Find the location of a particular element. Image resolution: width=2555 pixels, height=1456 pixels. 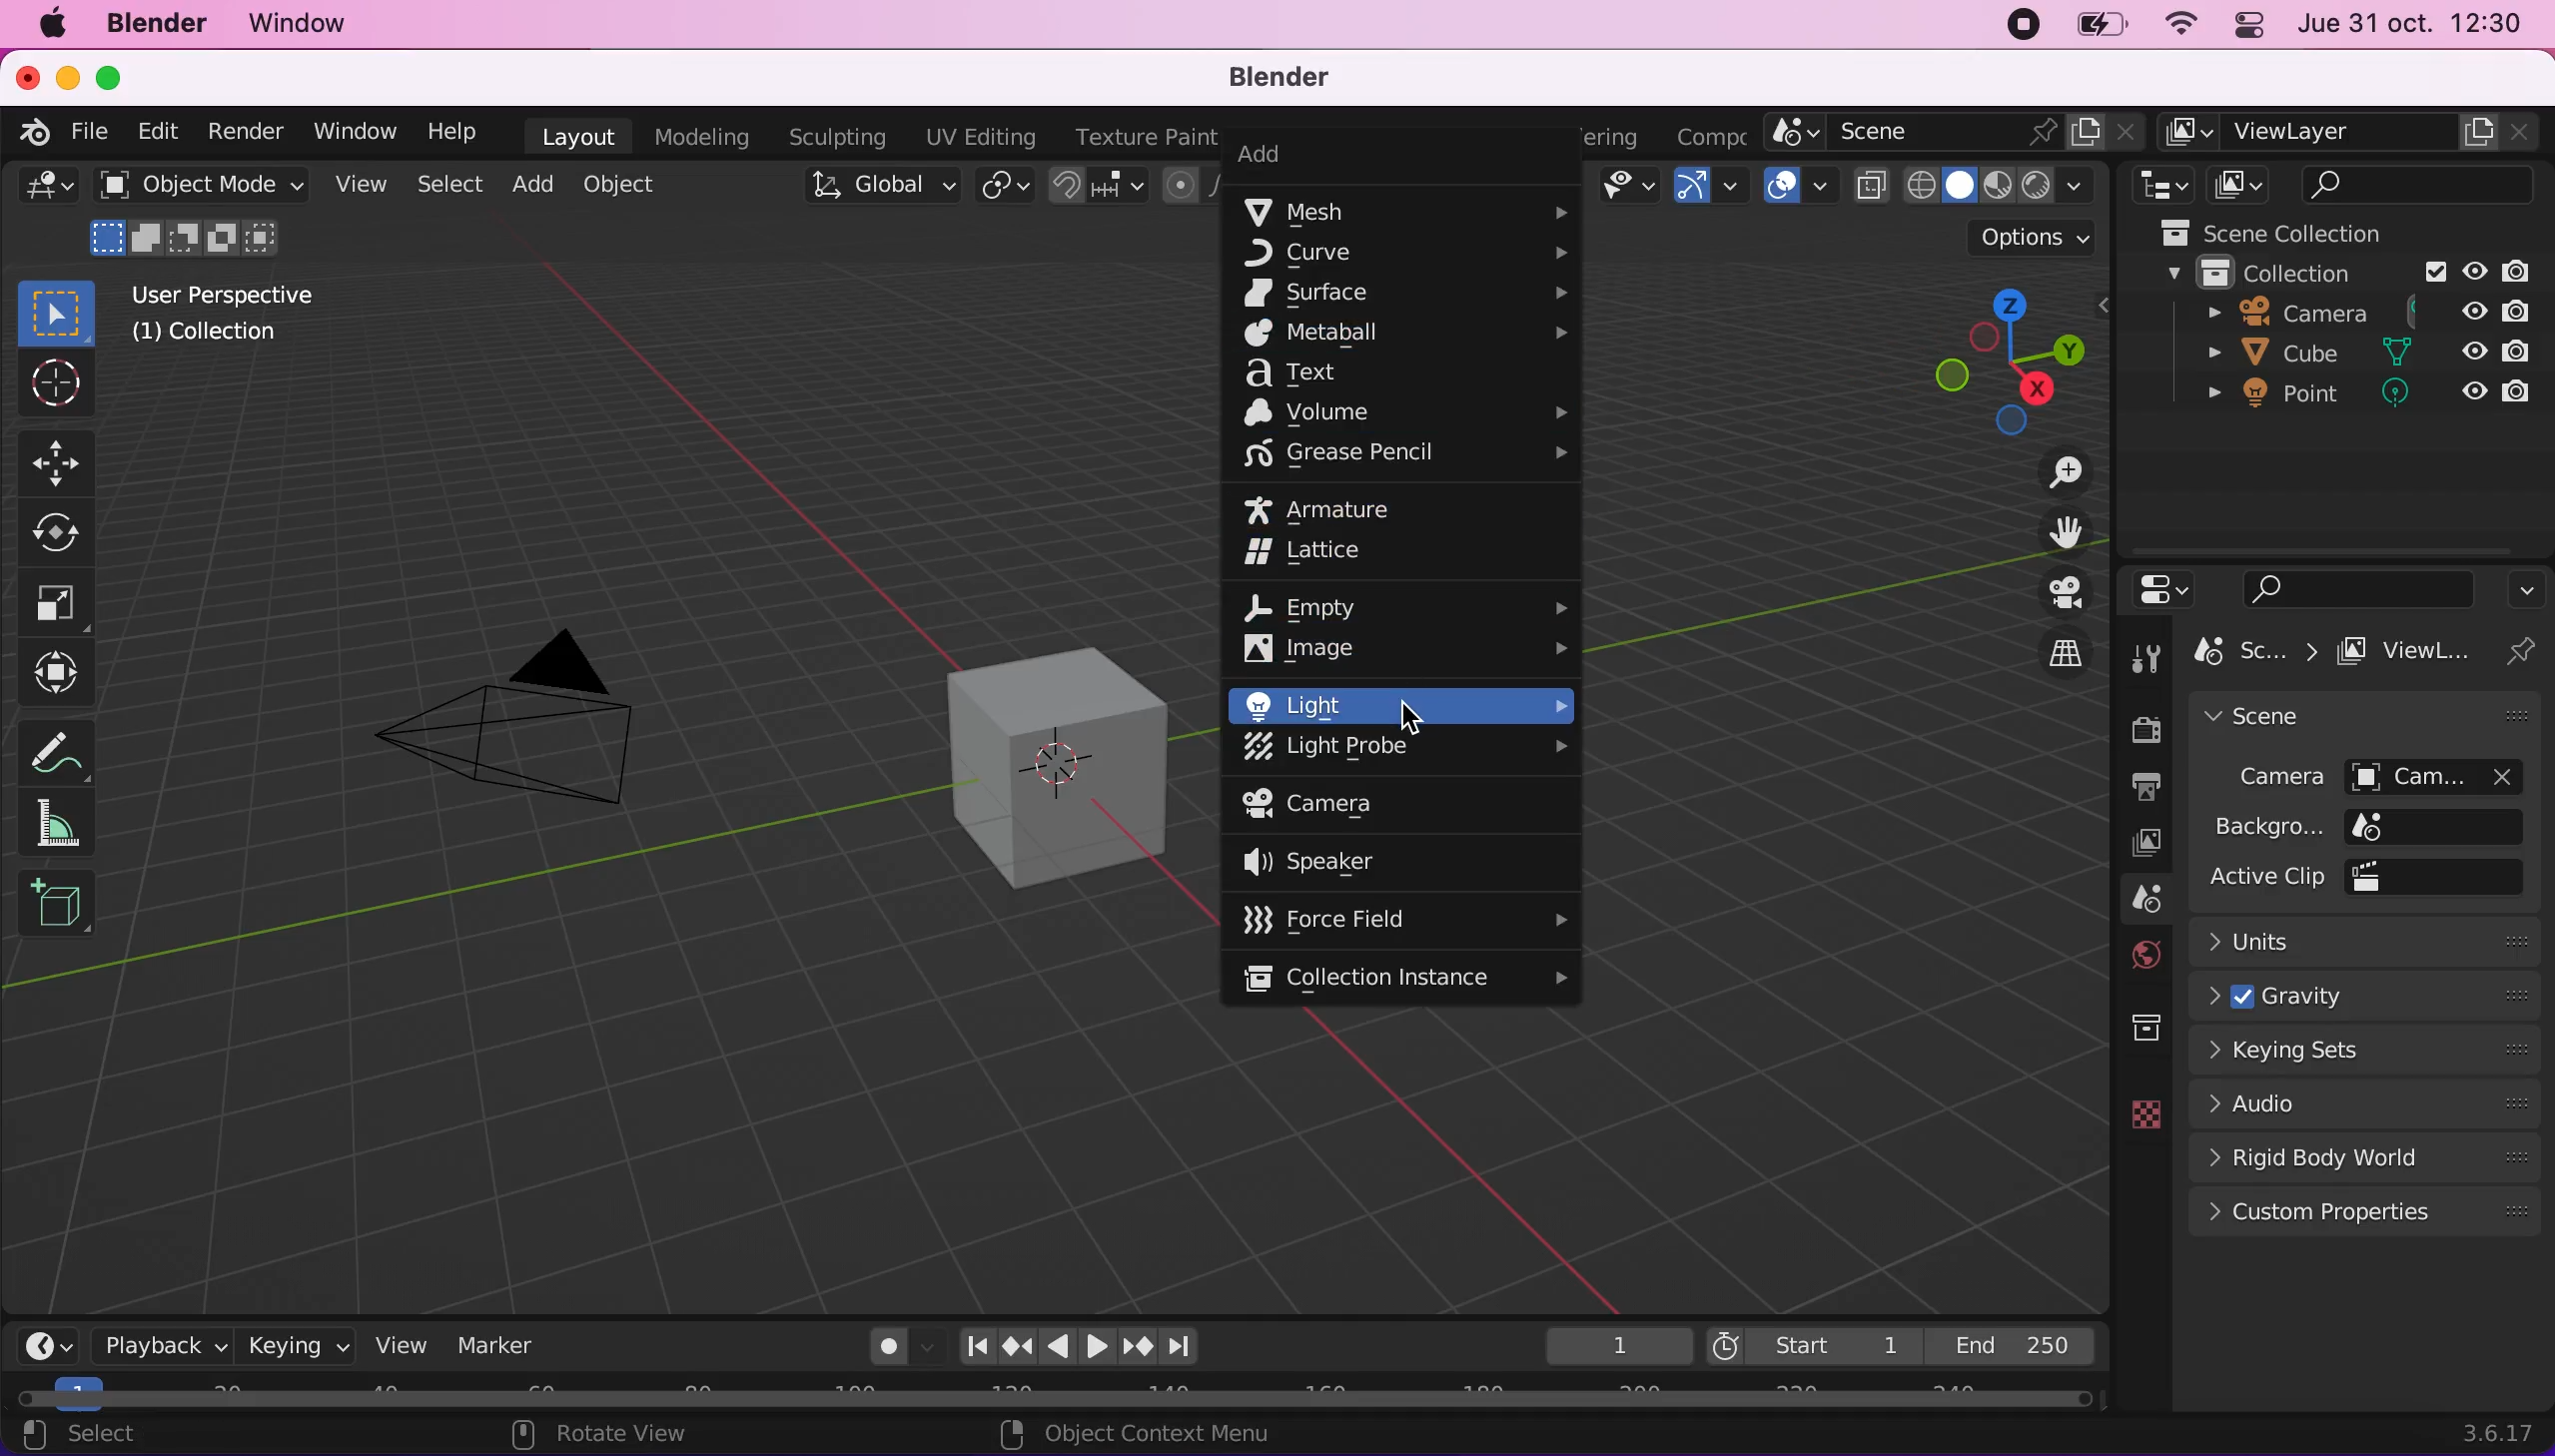

wifi is located at coordinates (2186, 24).